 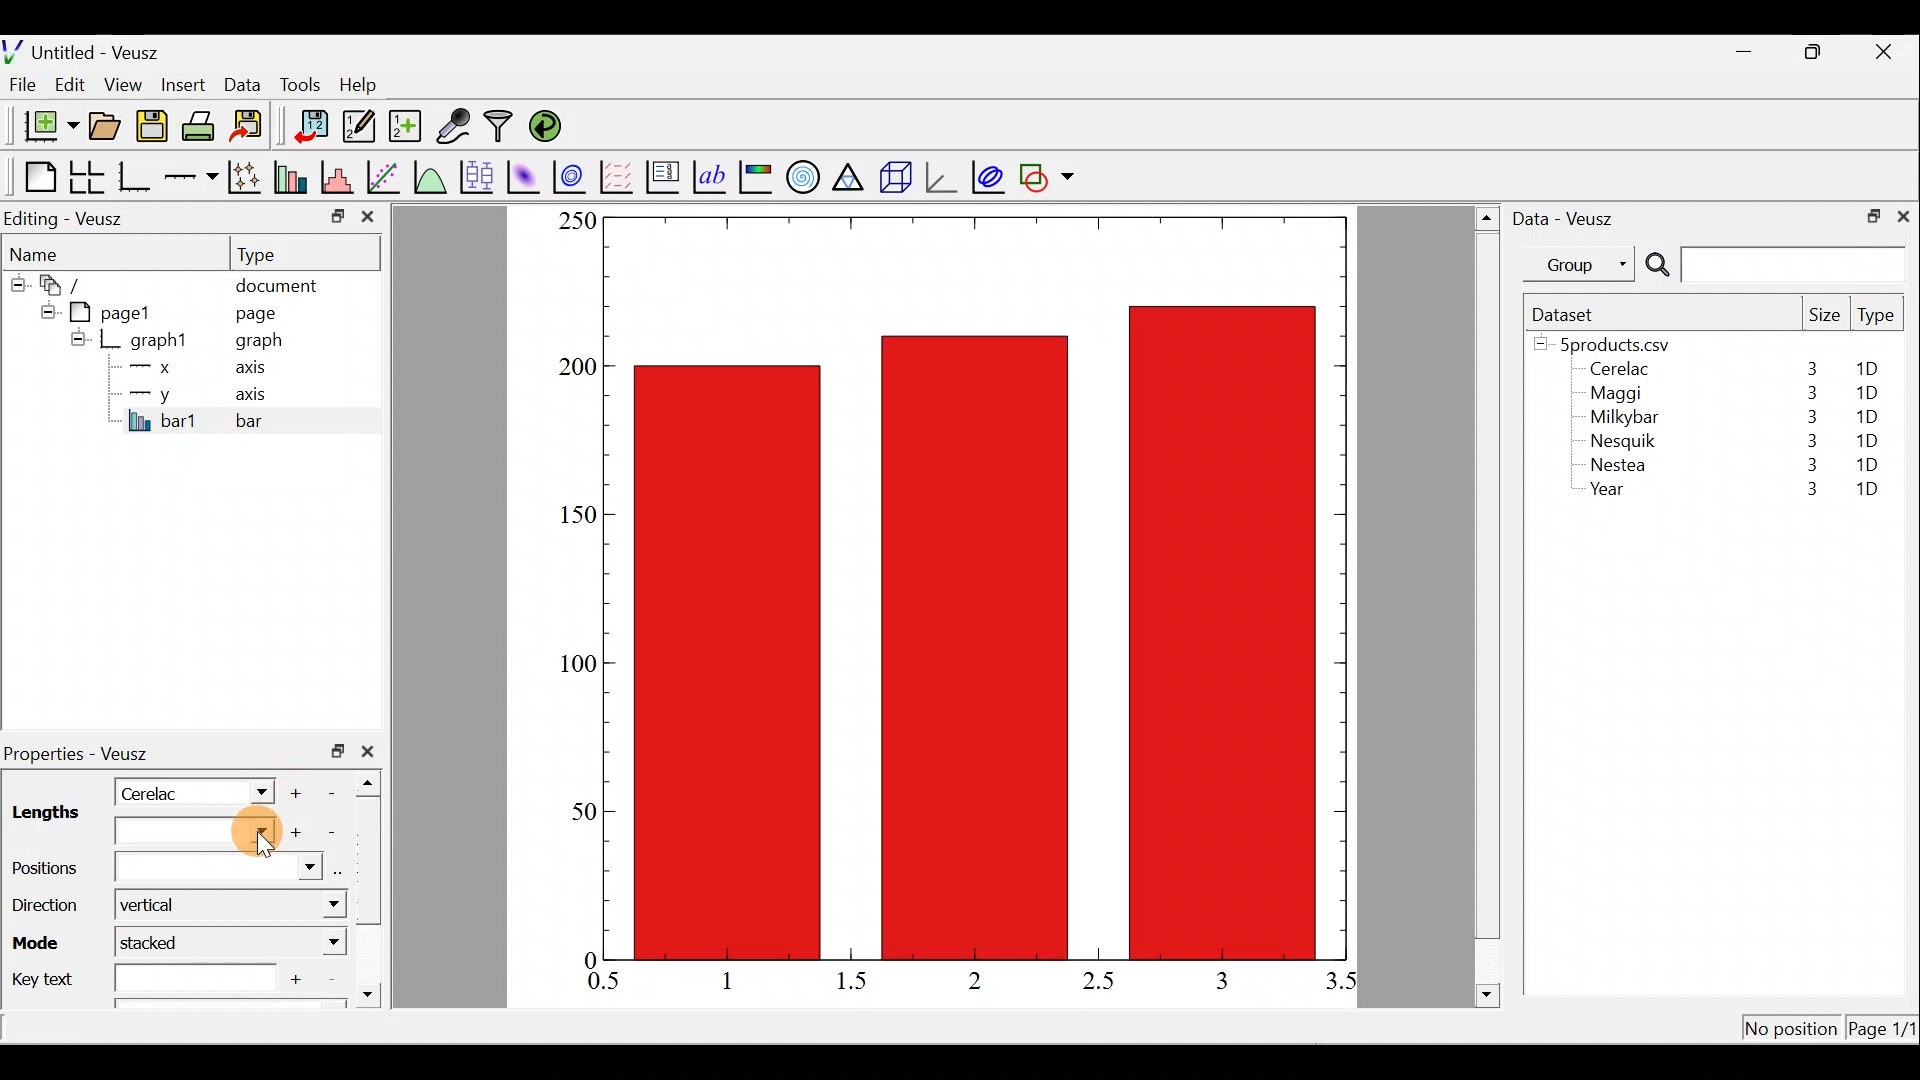 What do you see at coordinates (168, 832) in the screenshot?
I see `Length dropdown` at bounding box center [168, 832].